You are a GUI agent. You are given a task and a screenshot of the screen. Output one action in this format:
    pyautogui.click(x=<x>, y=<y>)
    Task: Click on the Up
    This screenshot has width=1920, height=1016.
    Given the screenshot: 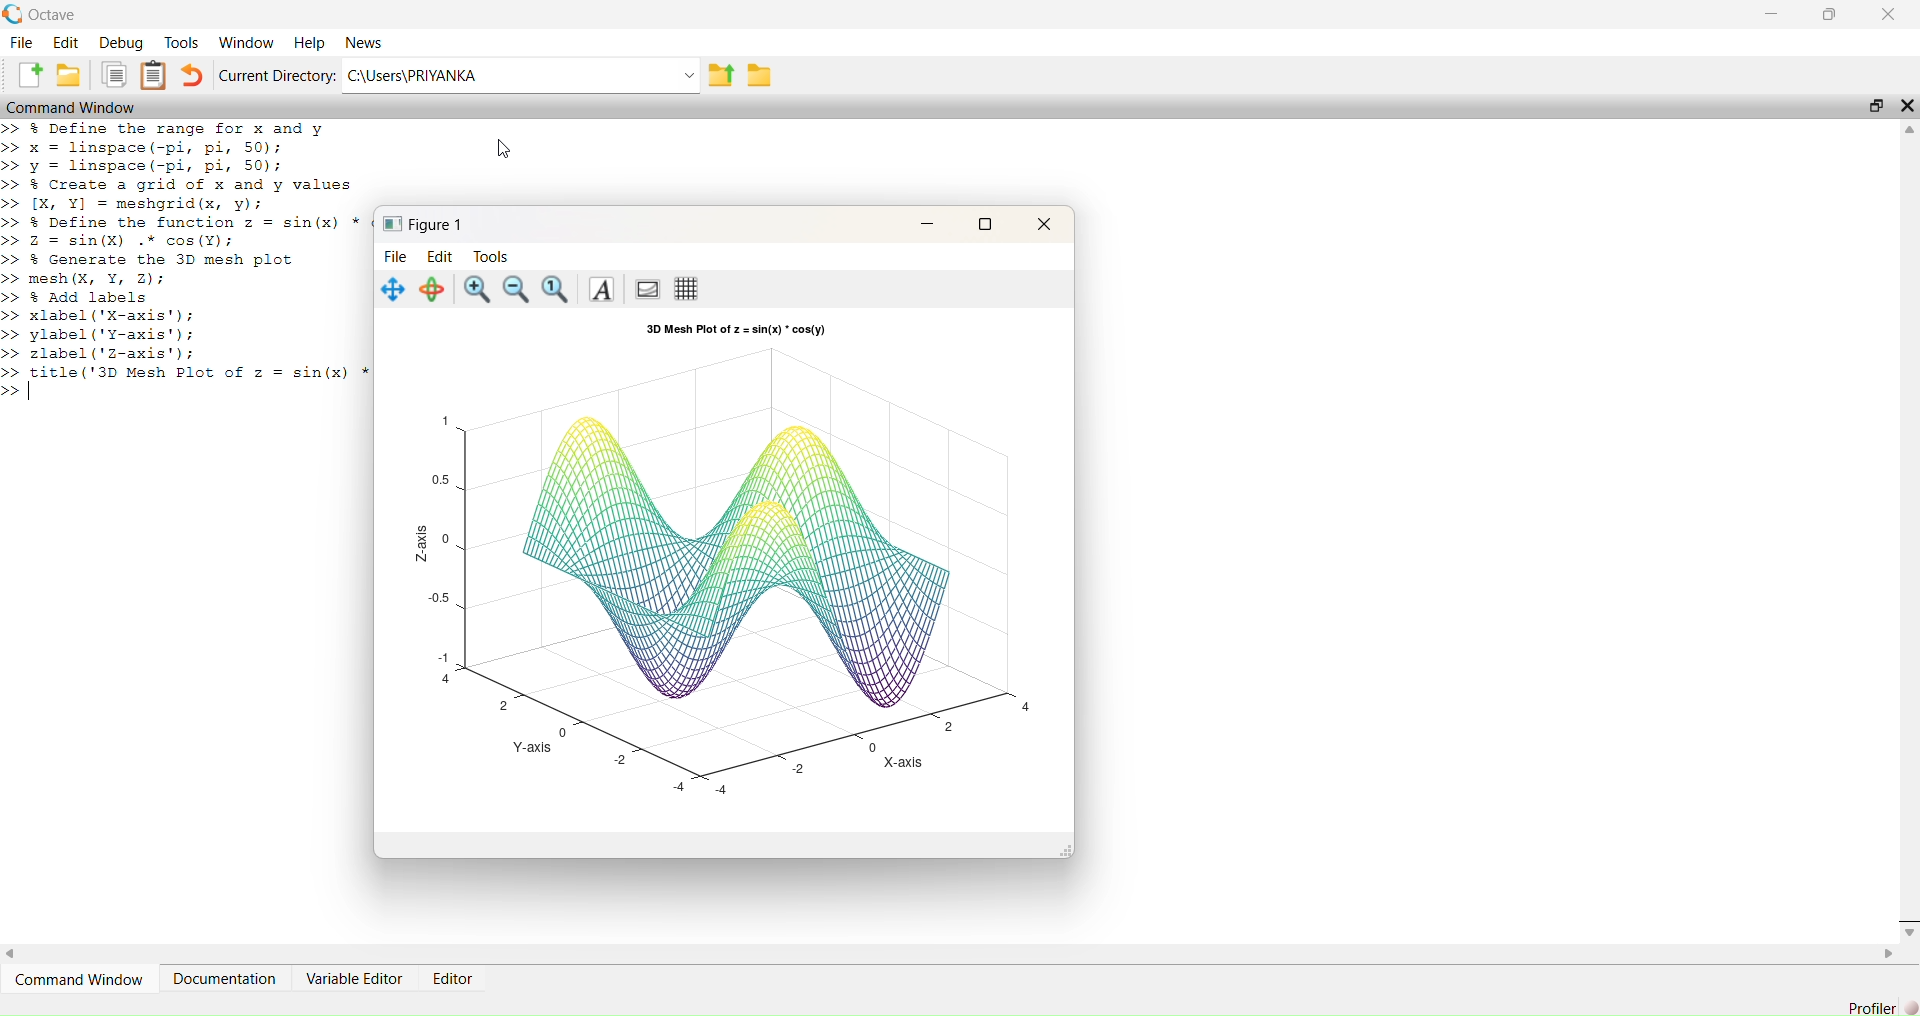 What is the action you would take?
    pyautogui.click(x=1908, y=136)
    